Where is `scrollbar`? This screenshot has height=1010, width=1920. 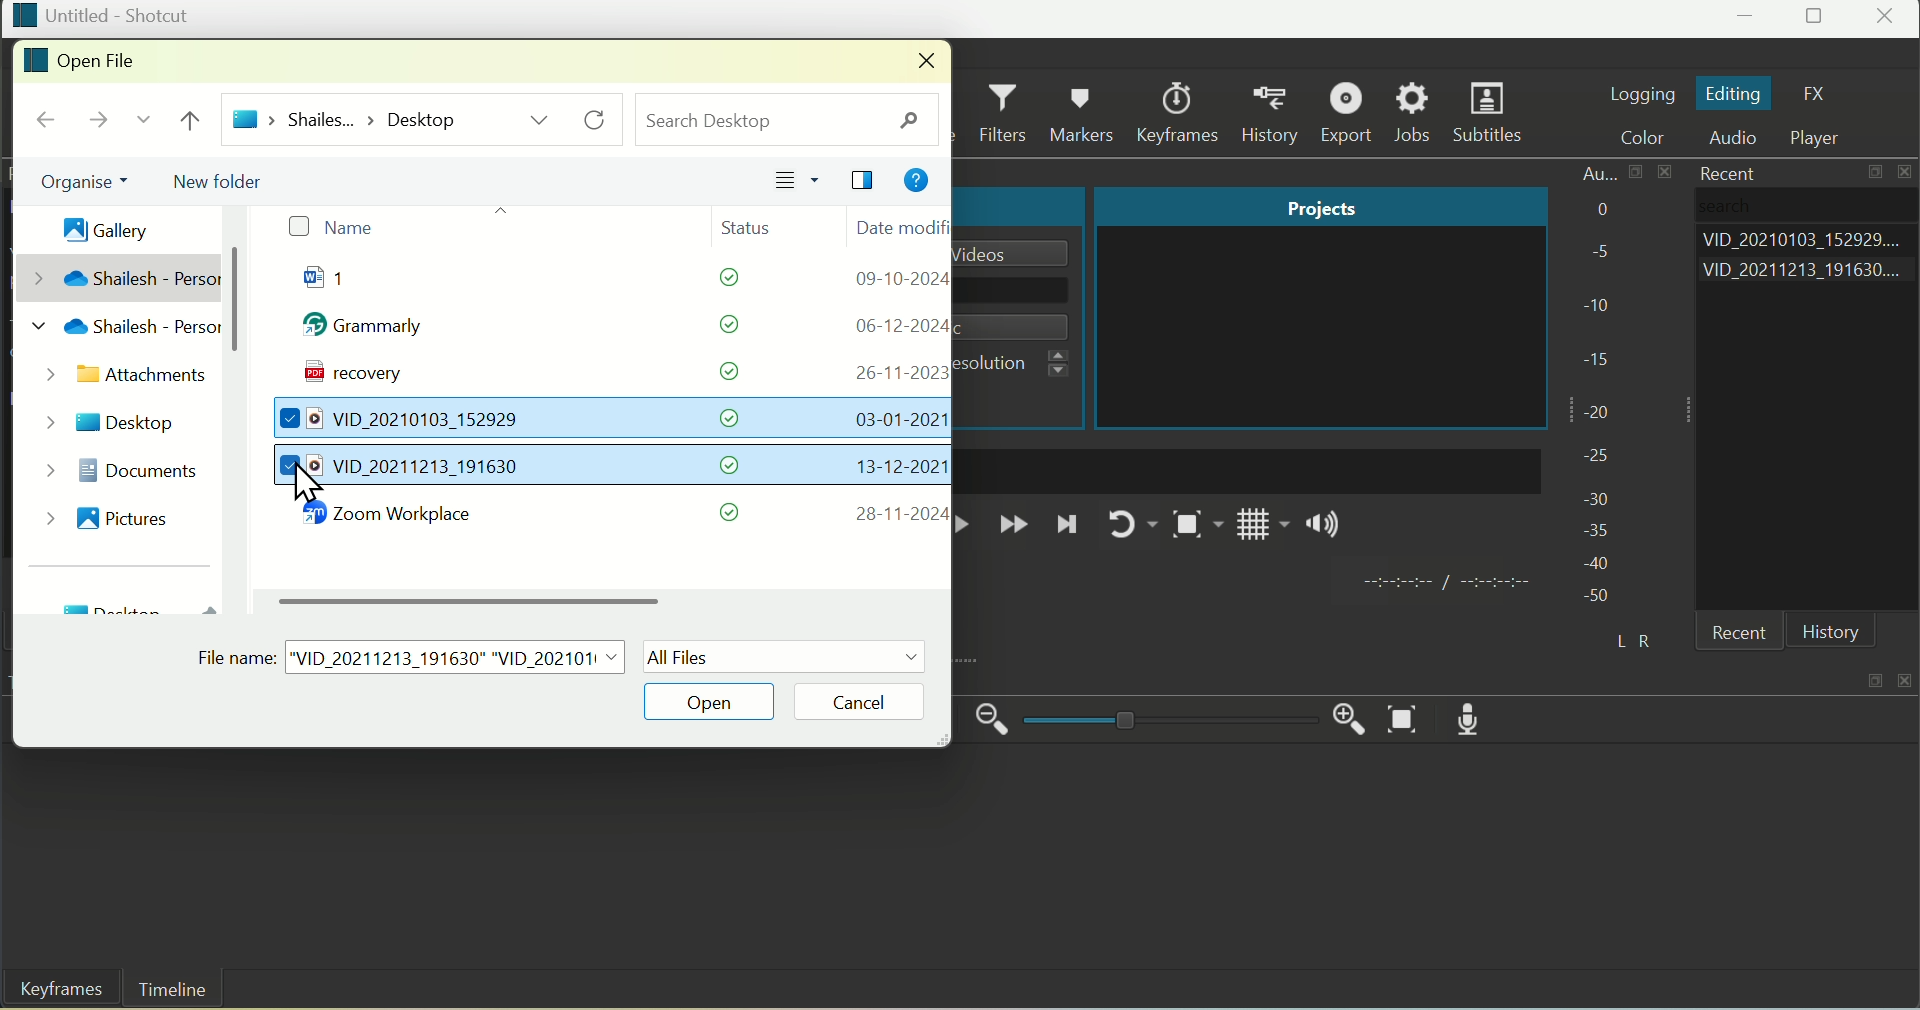
scrollbar is located at coordinates (478, 599).